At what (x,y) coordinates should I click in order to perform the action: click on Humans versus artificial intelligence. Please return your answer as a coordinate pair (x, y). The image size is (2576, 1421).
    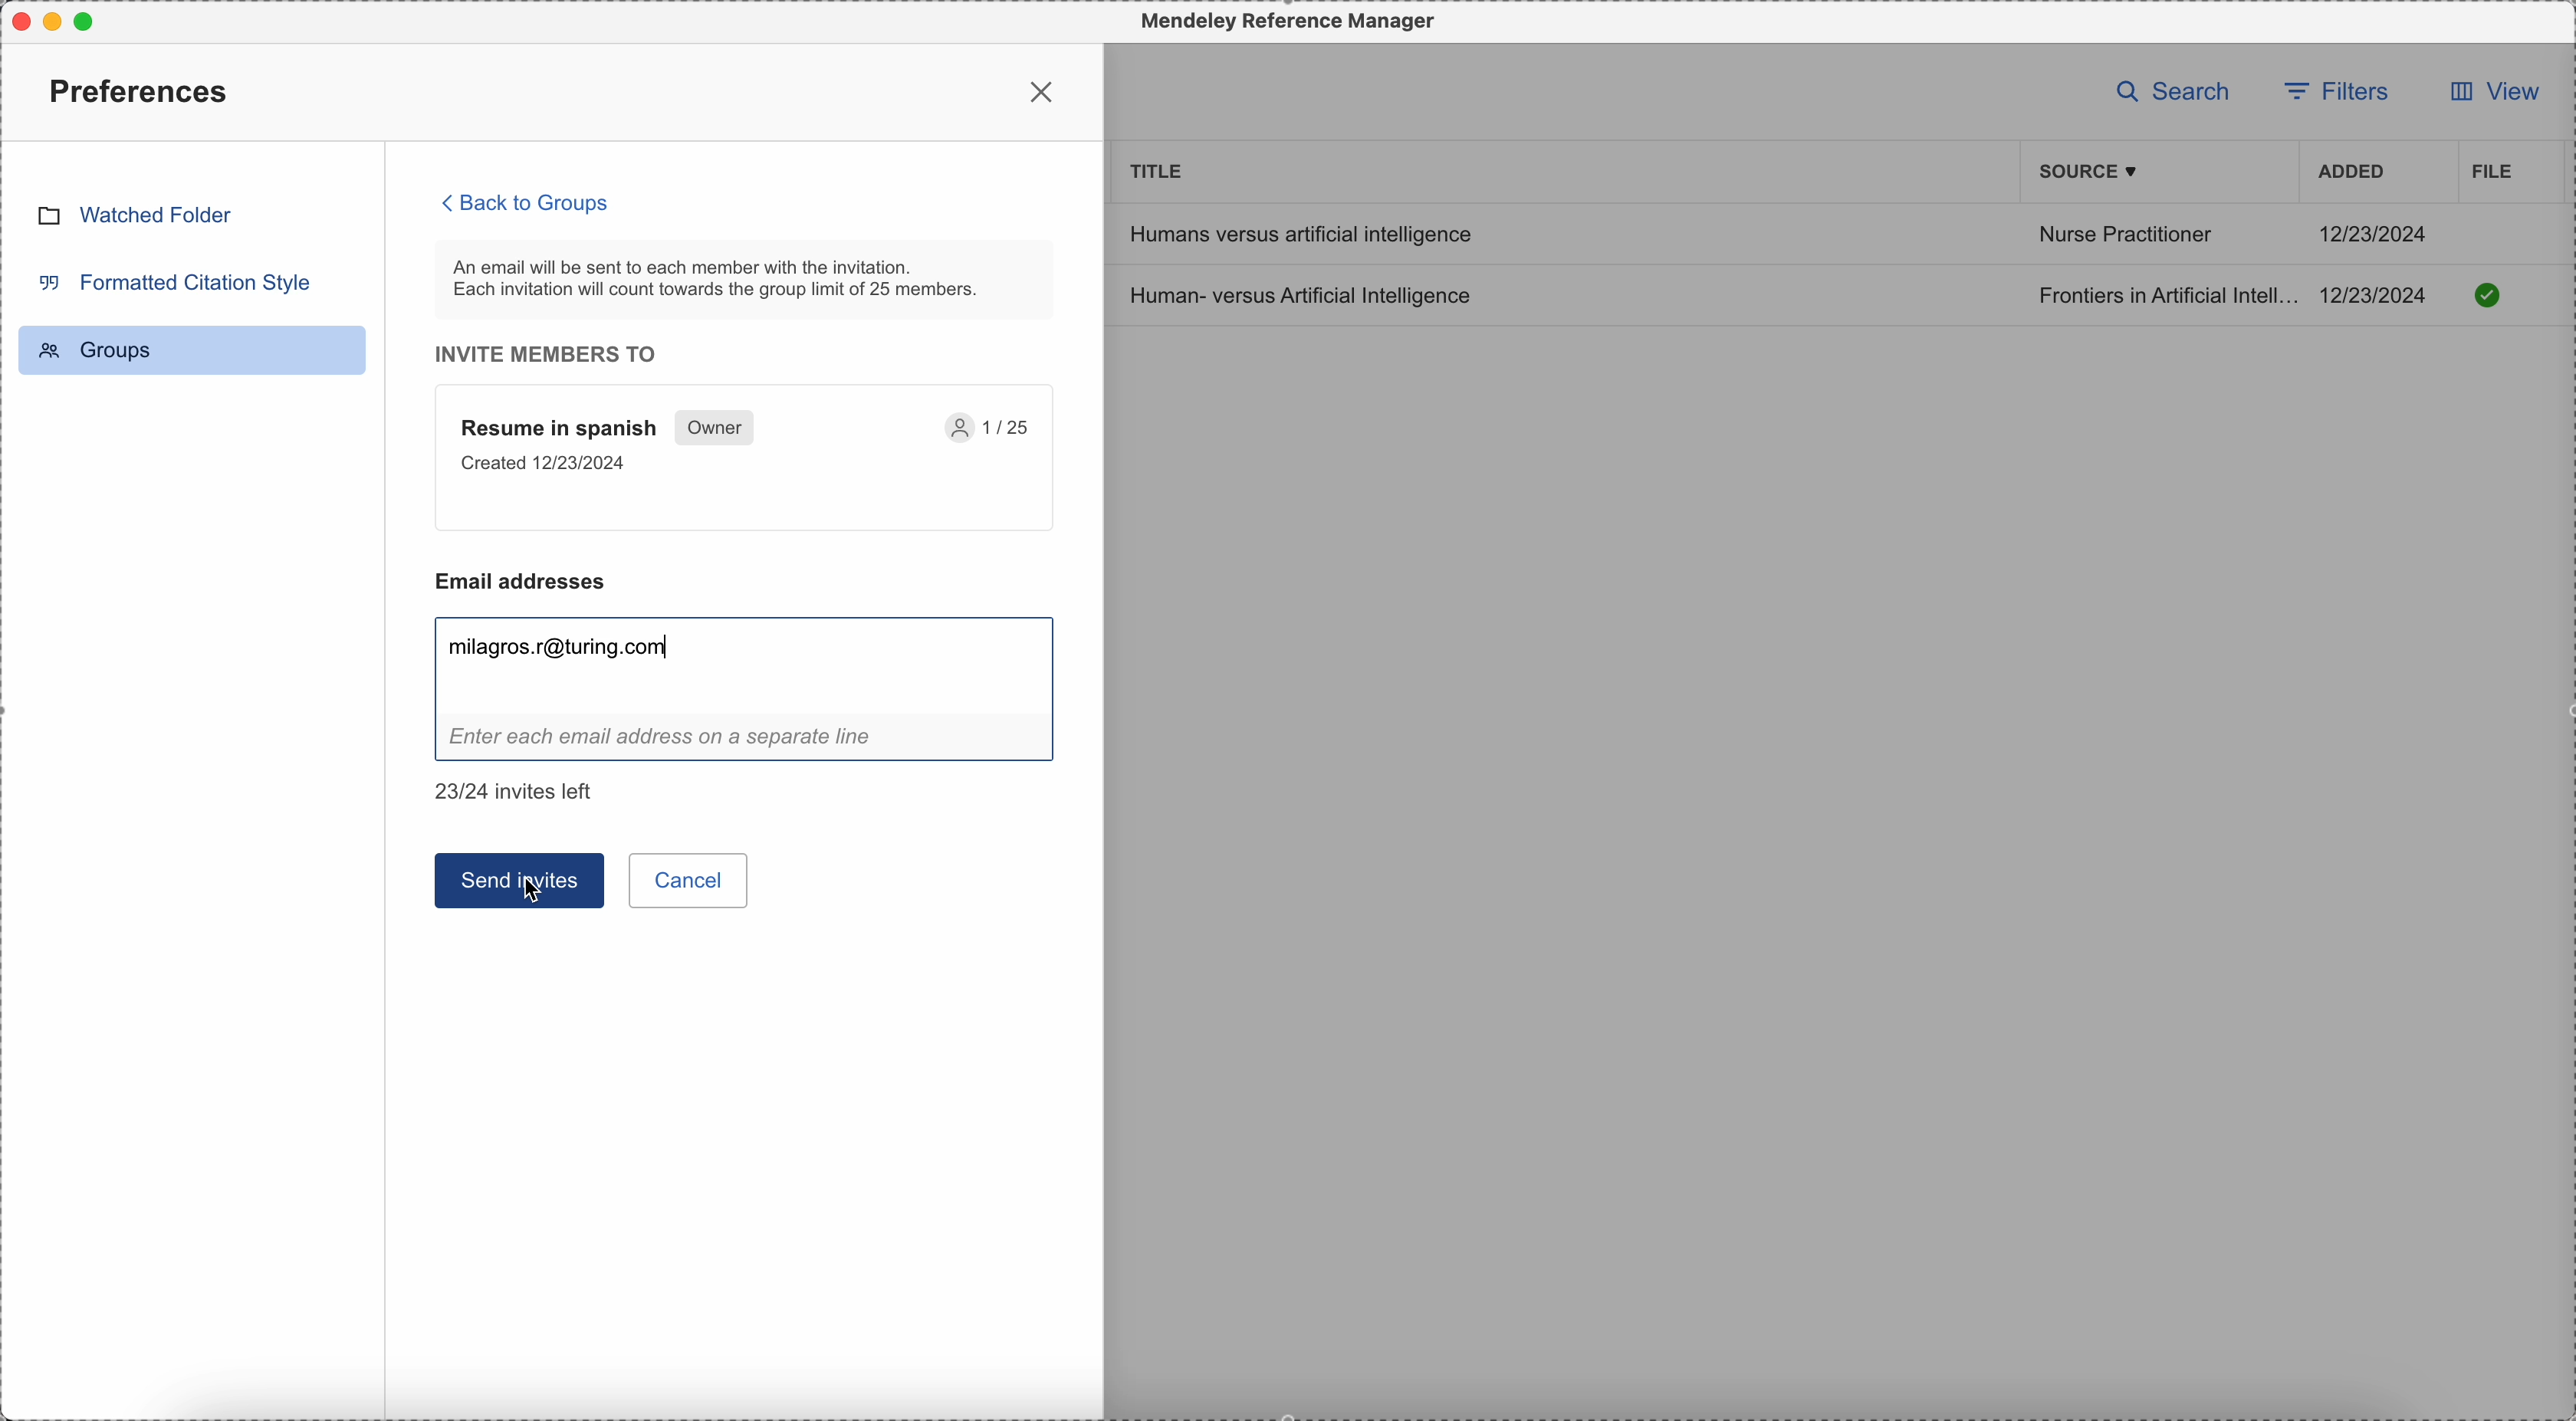
    Looking at the image, I should click on (1298, 233).